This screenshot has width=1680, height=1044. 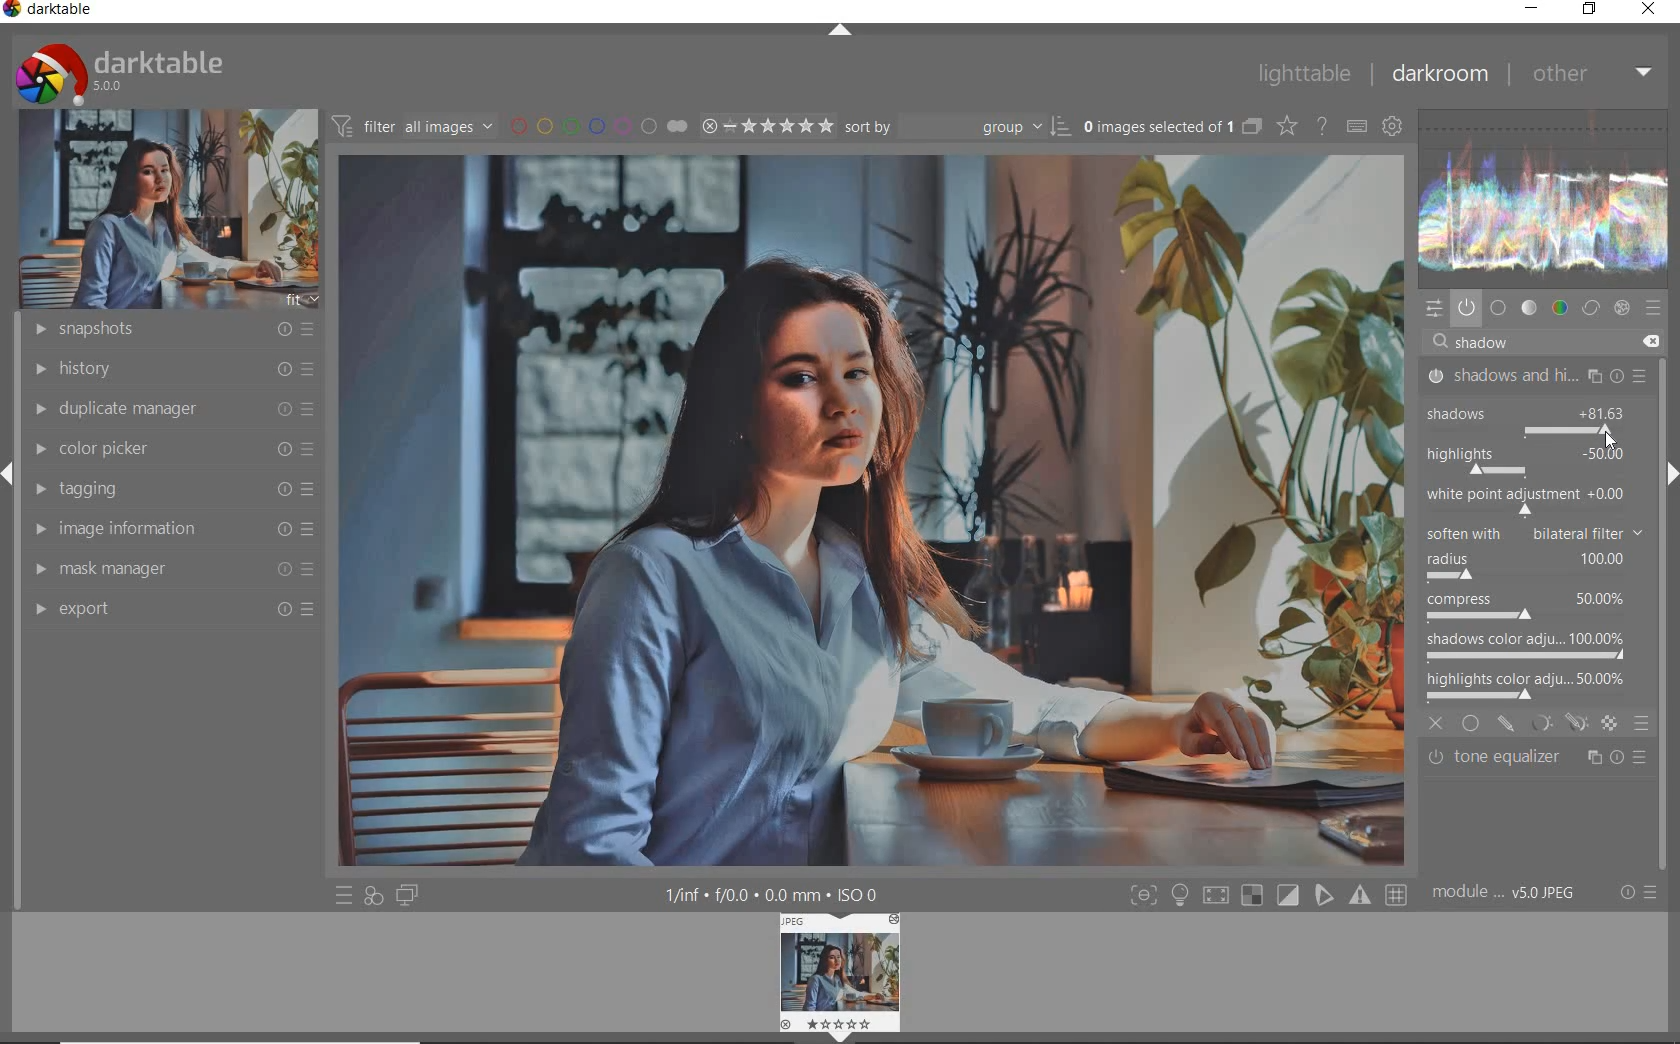 I want to click on tagging, so click(x=171, y=489).